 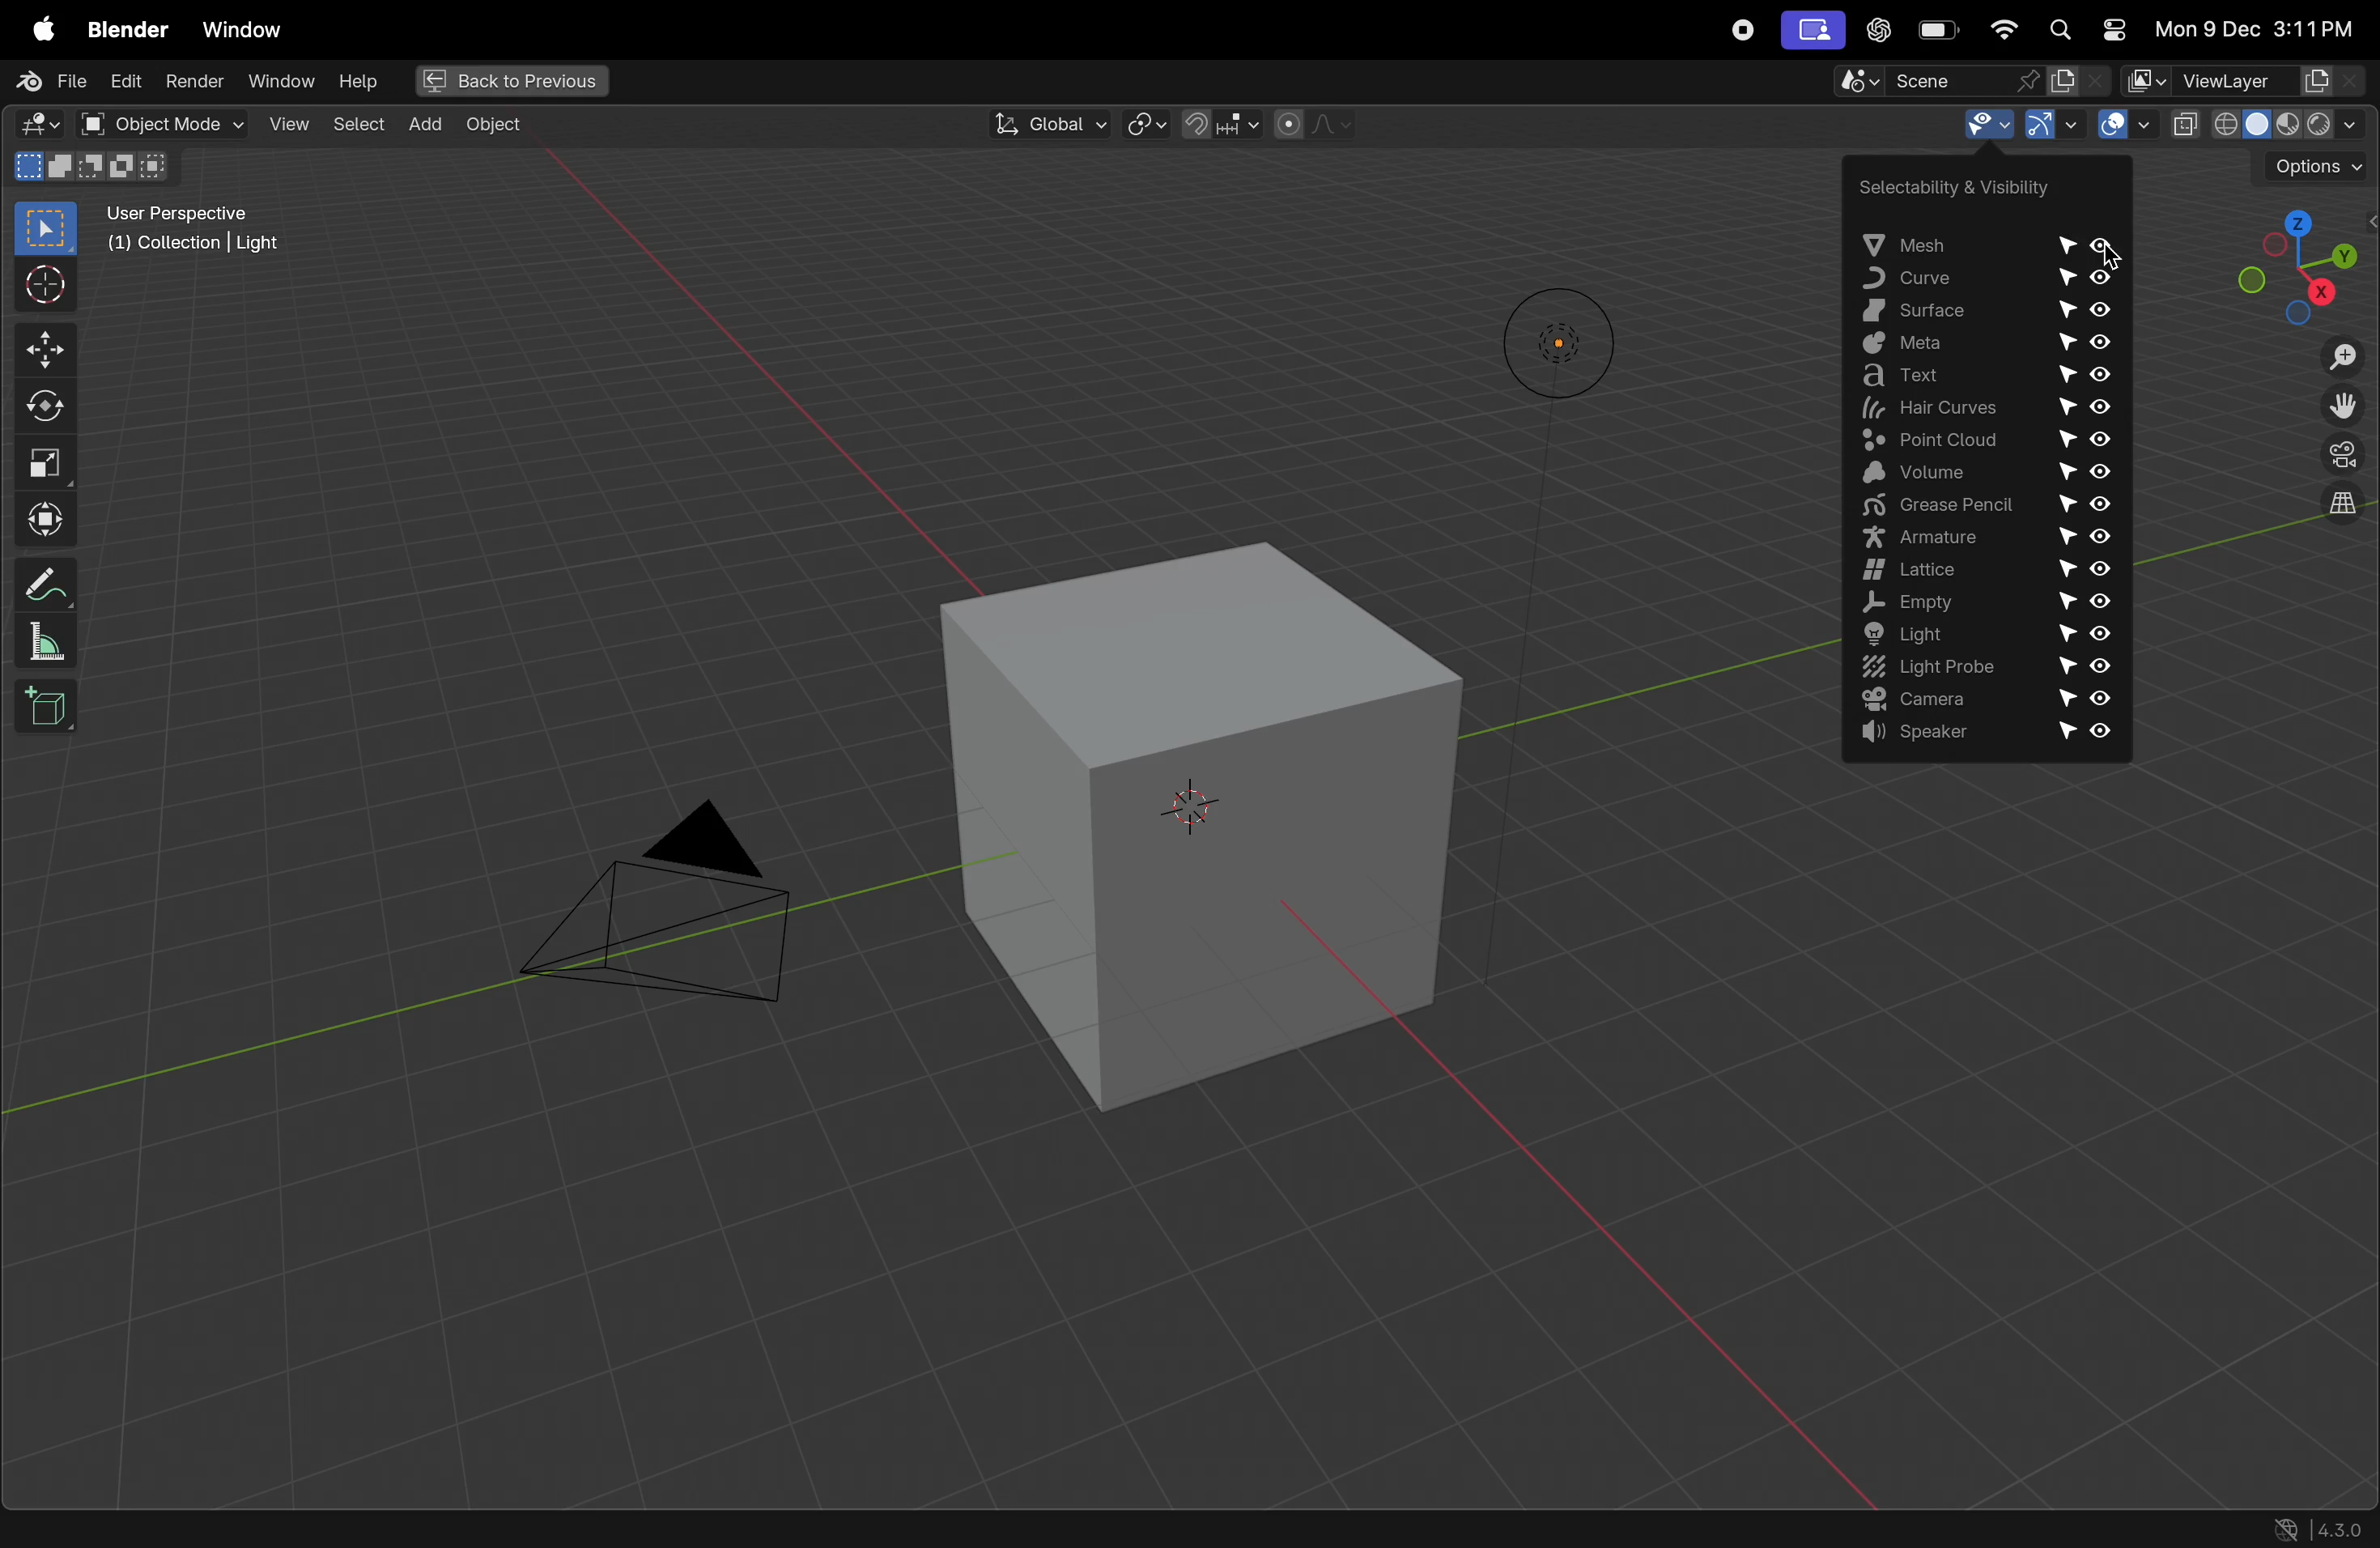 I want to click on options, so click(x=2314, y=165).